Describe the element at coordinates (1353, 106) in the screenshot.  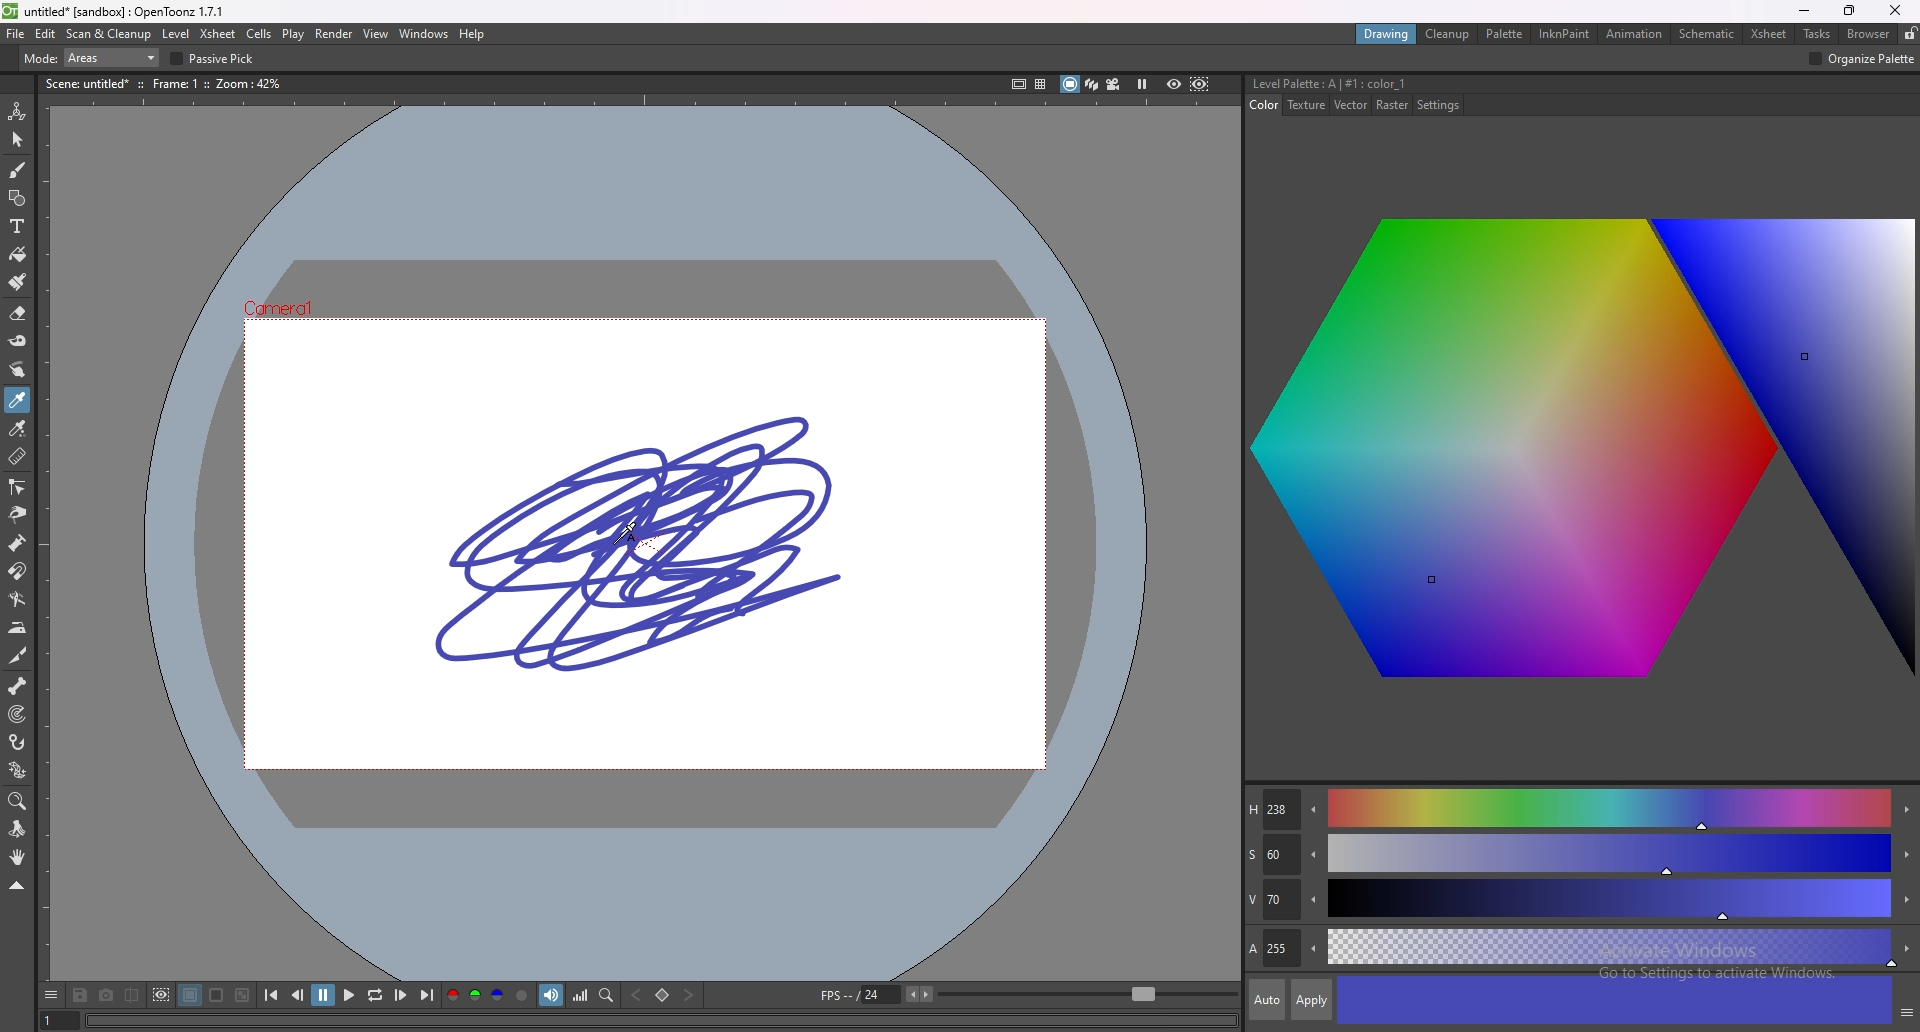
I see `vector` at that location.